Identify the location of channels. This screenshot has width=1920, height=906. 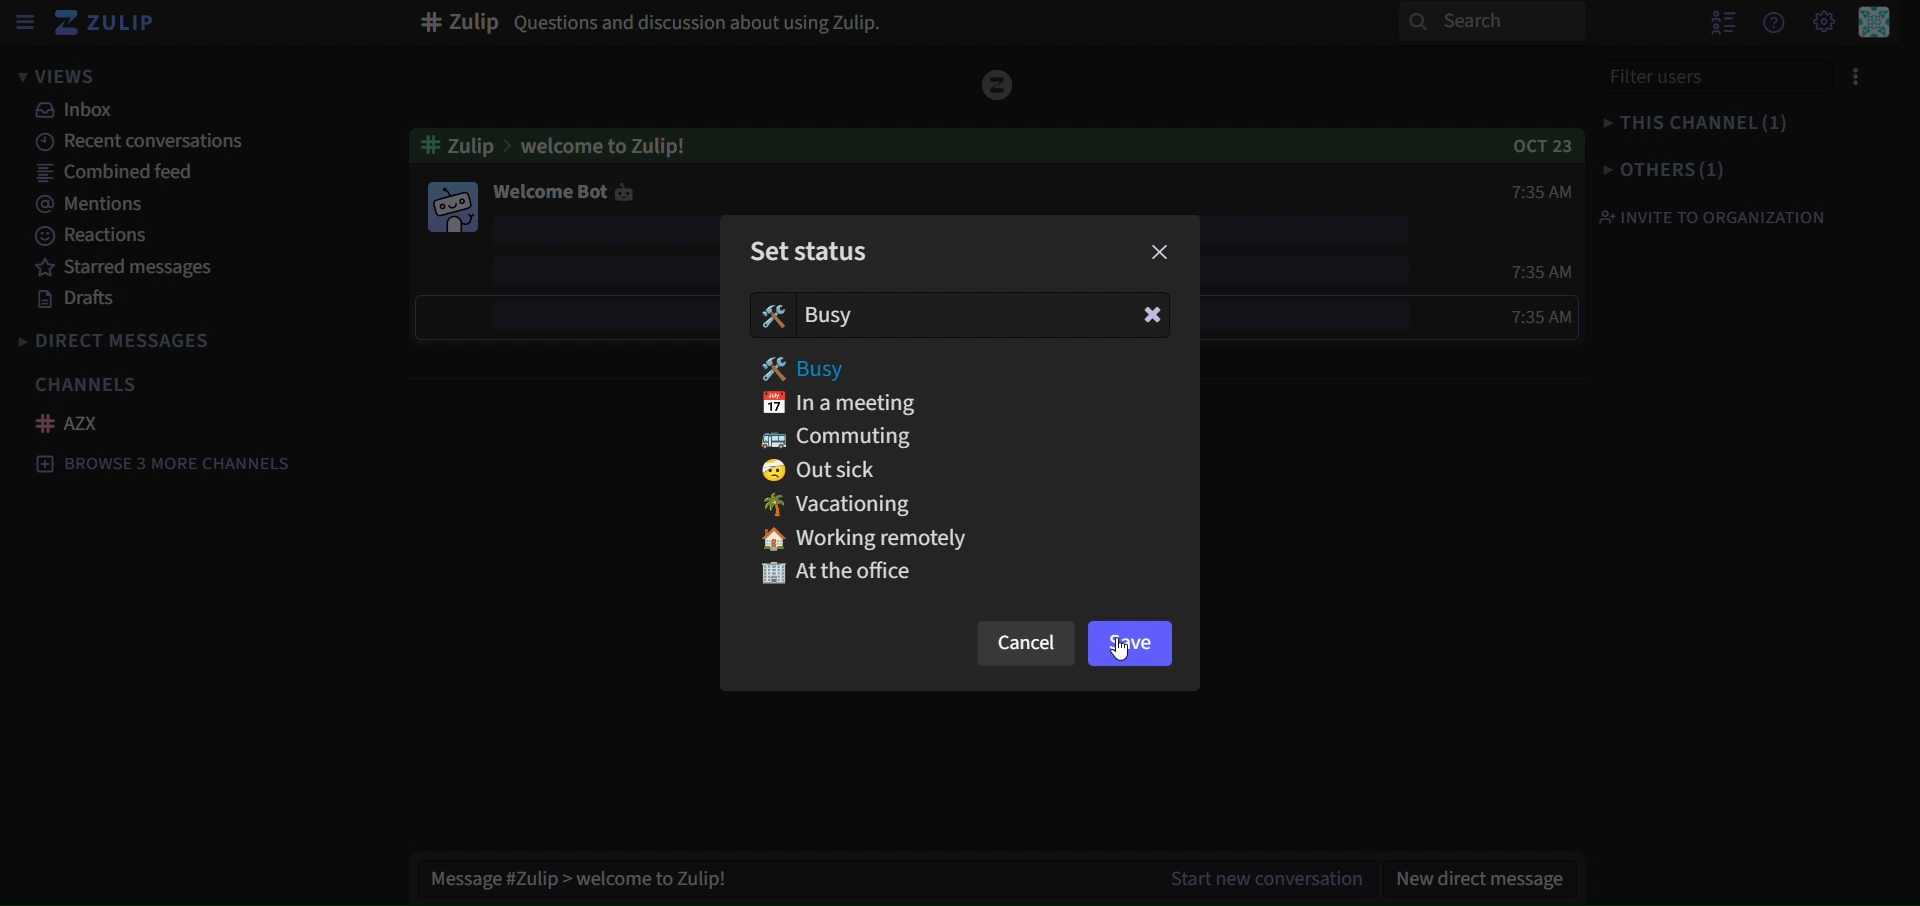
(91, 384).